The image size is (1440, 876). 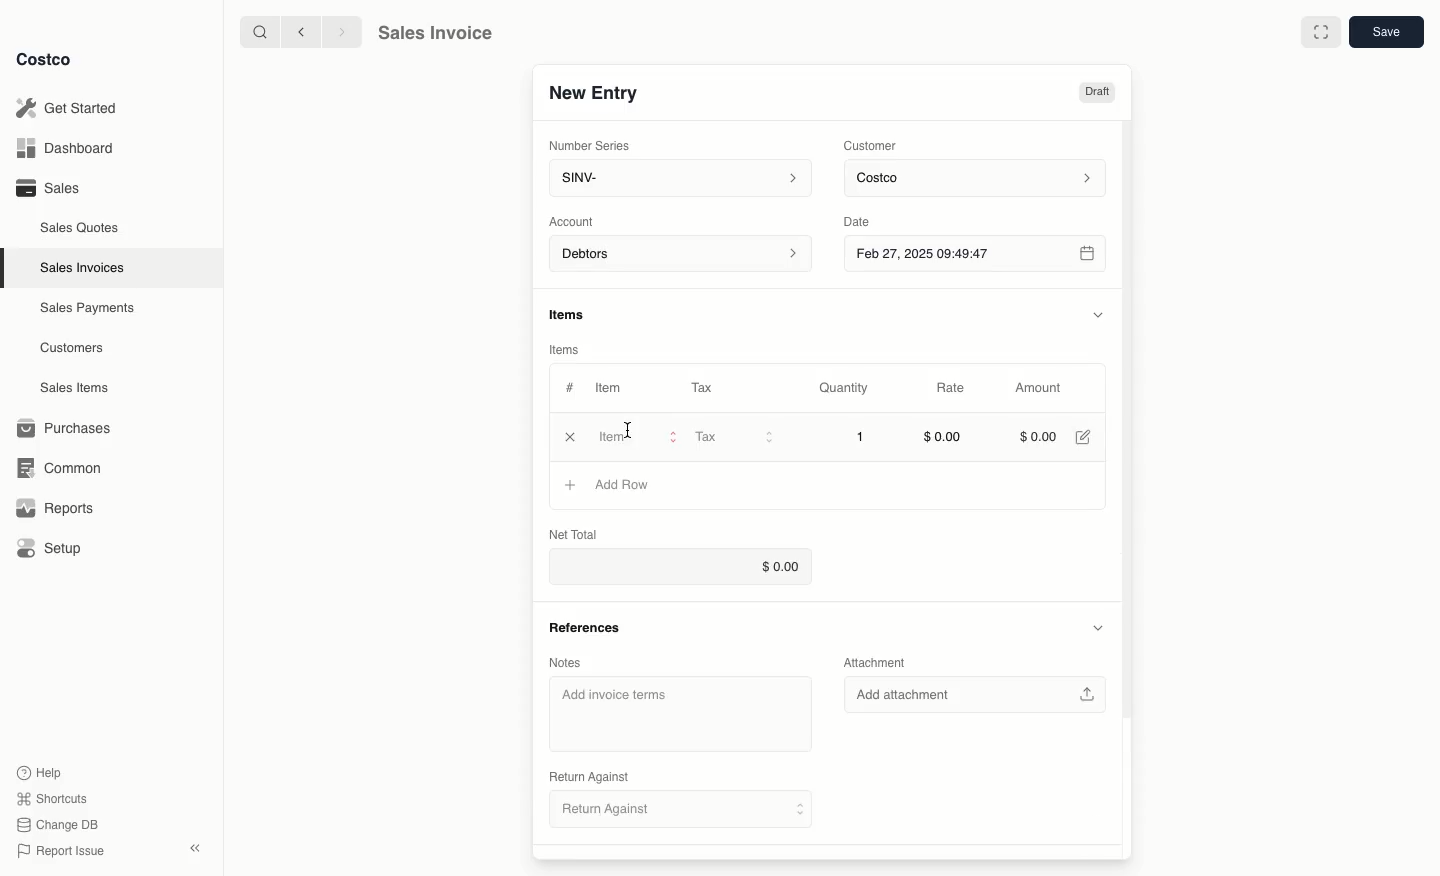 What do you see at coordinates (339, 31) in the screenshot?
I see `forward` at bounding box center [339, 31].